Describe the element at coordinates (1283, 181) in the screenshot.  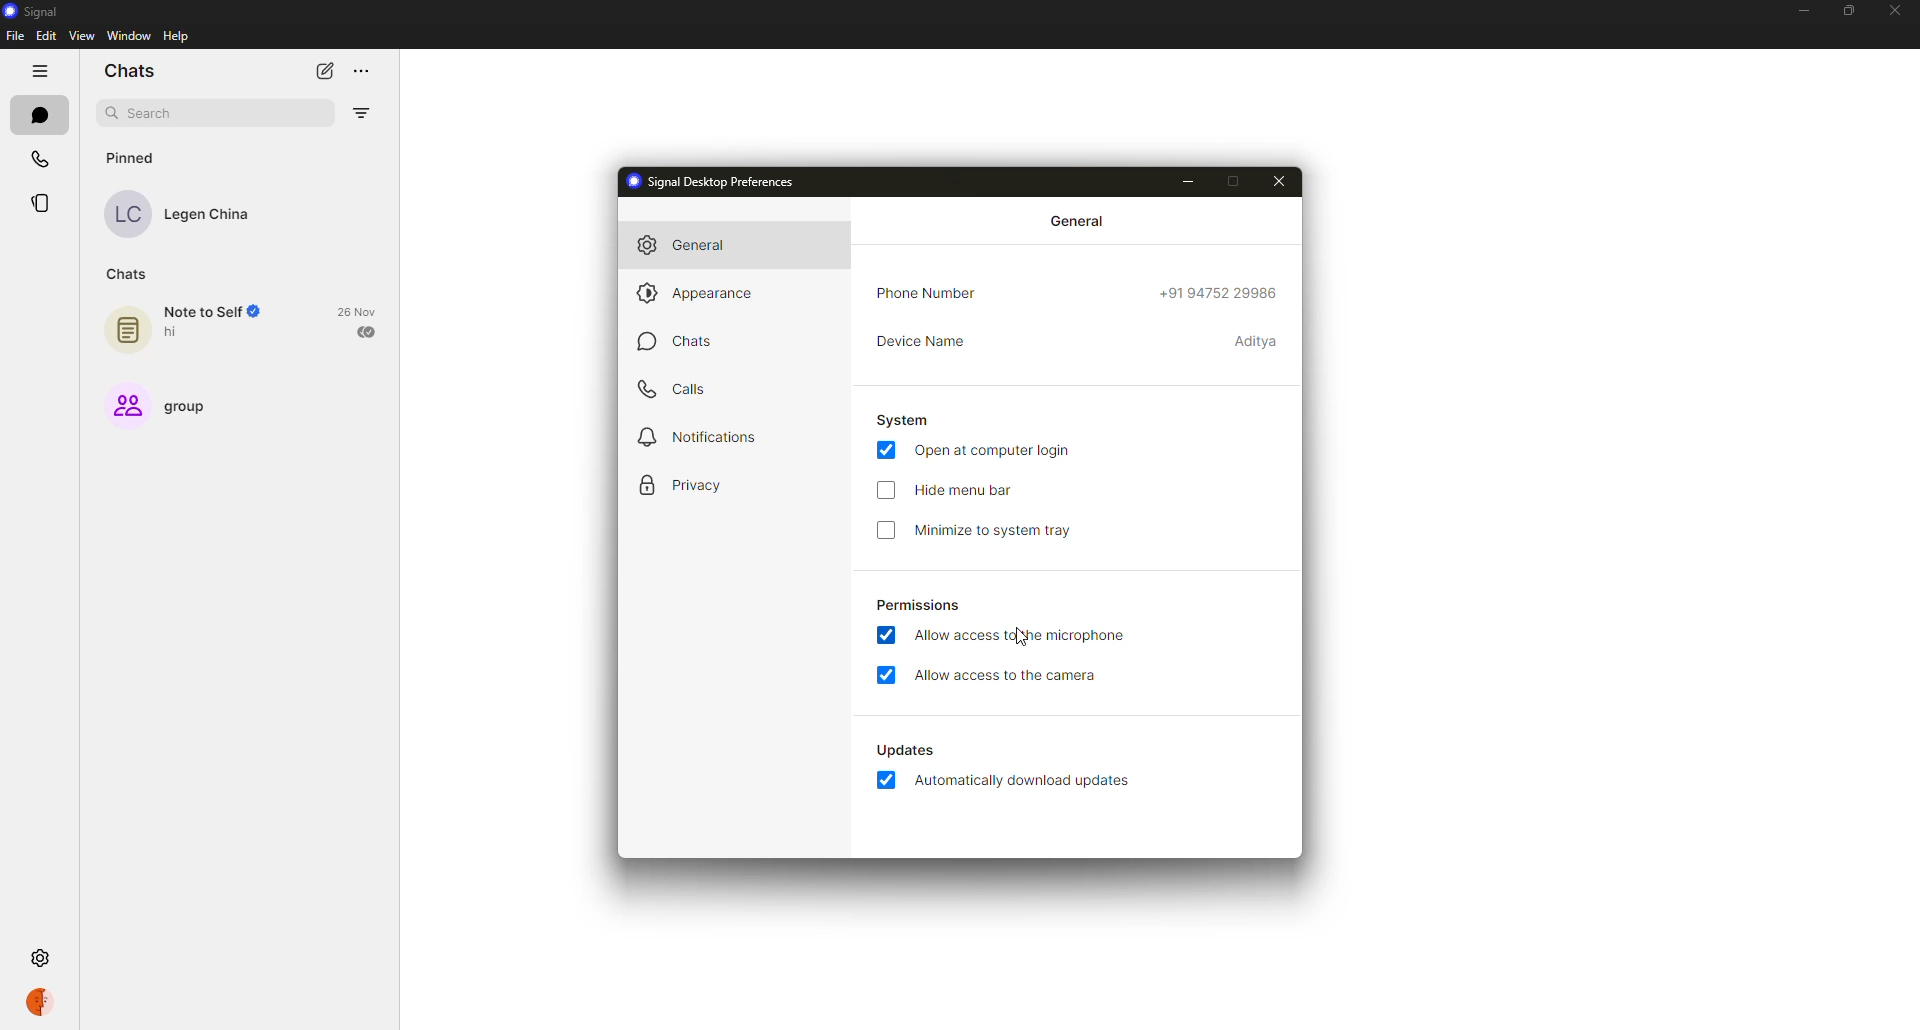
I see `close` at that location.